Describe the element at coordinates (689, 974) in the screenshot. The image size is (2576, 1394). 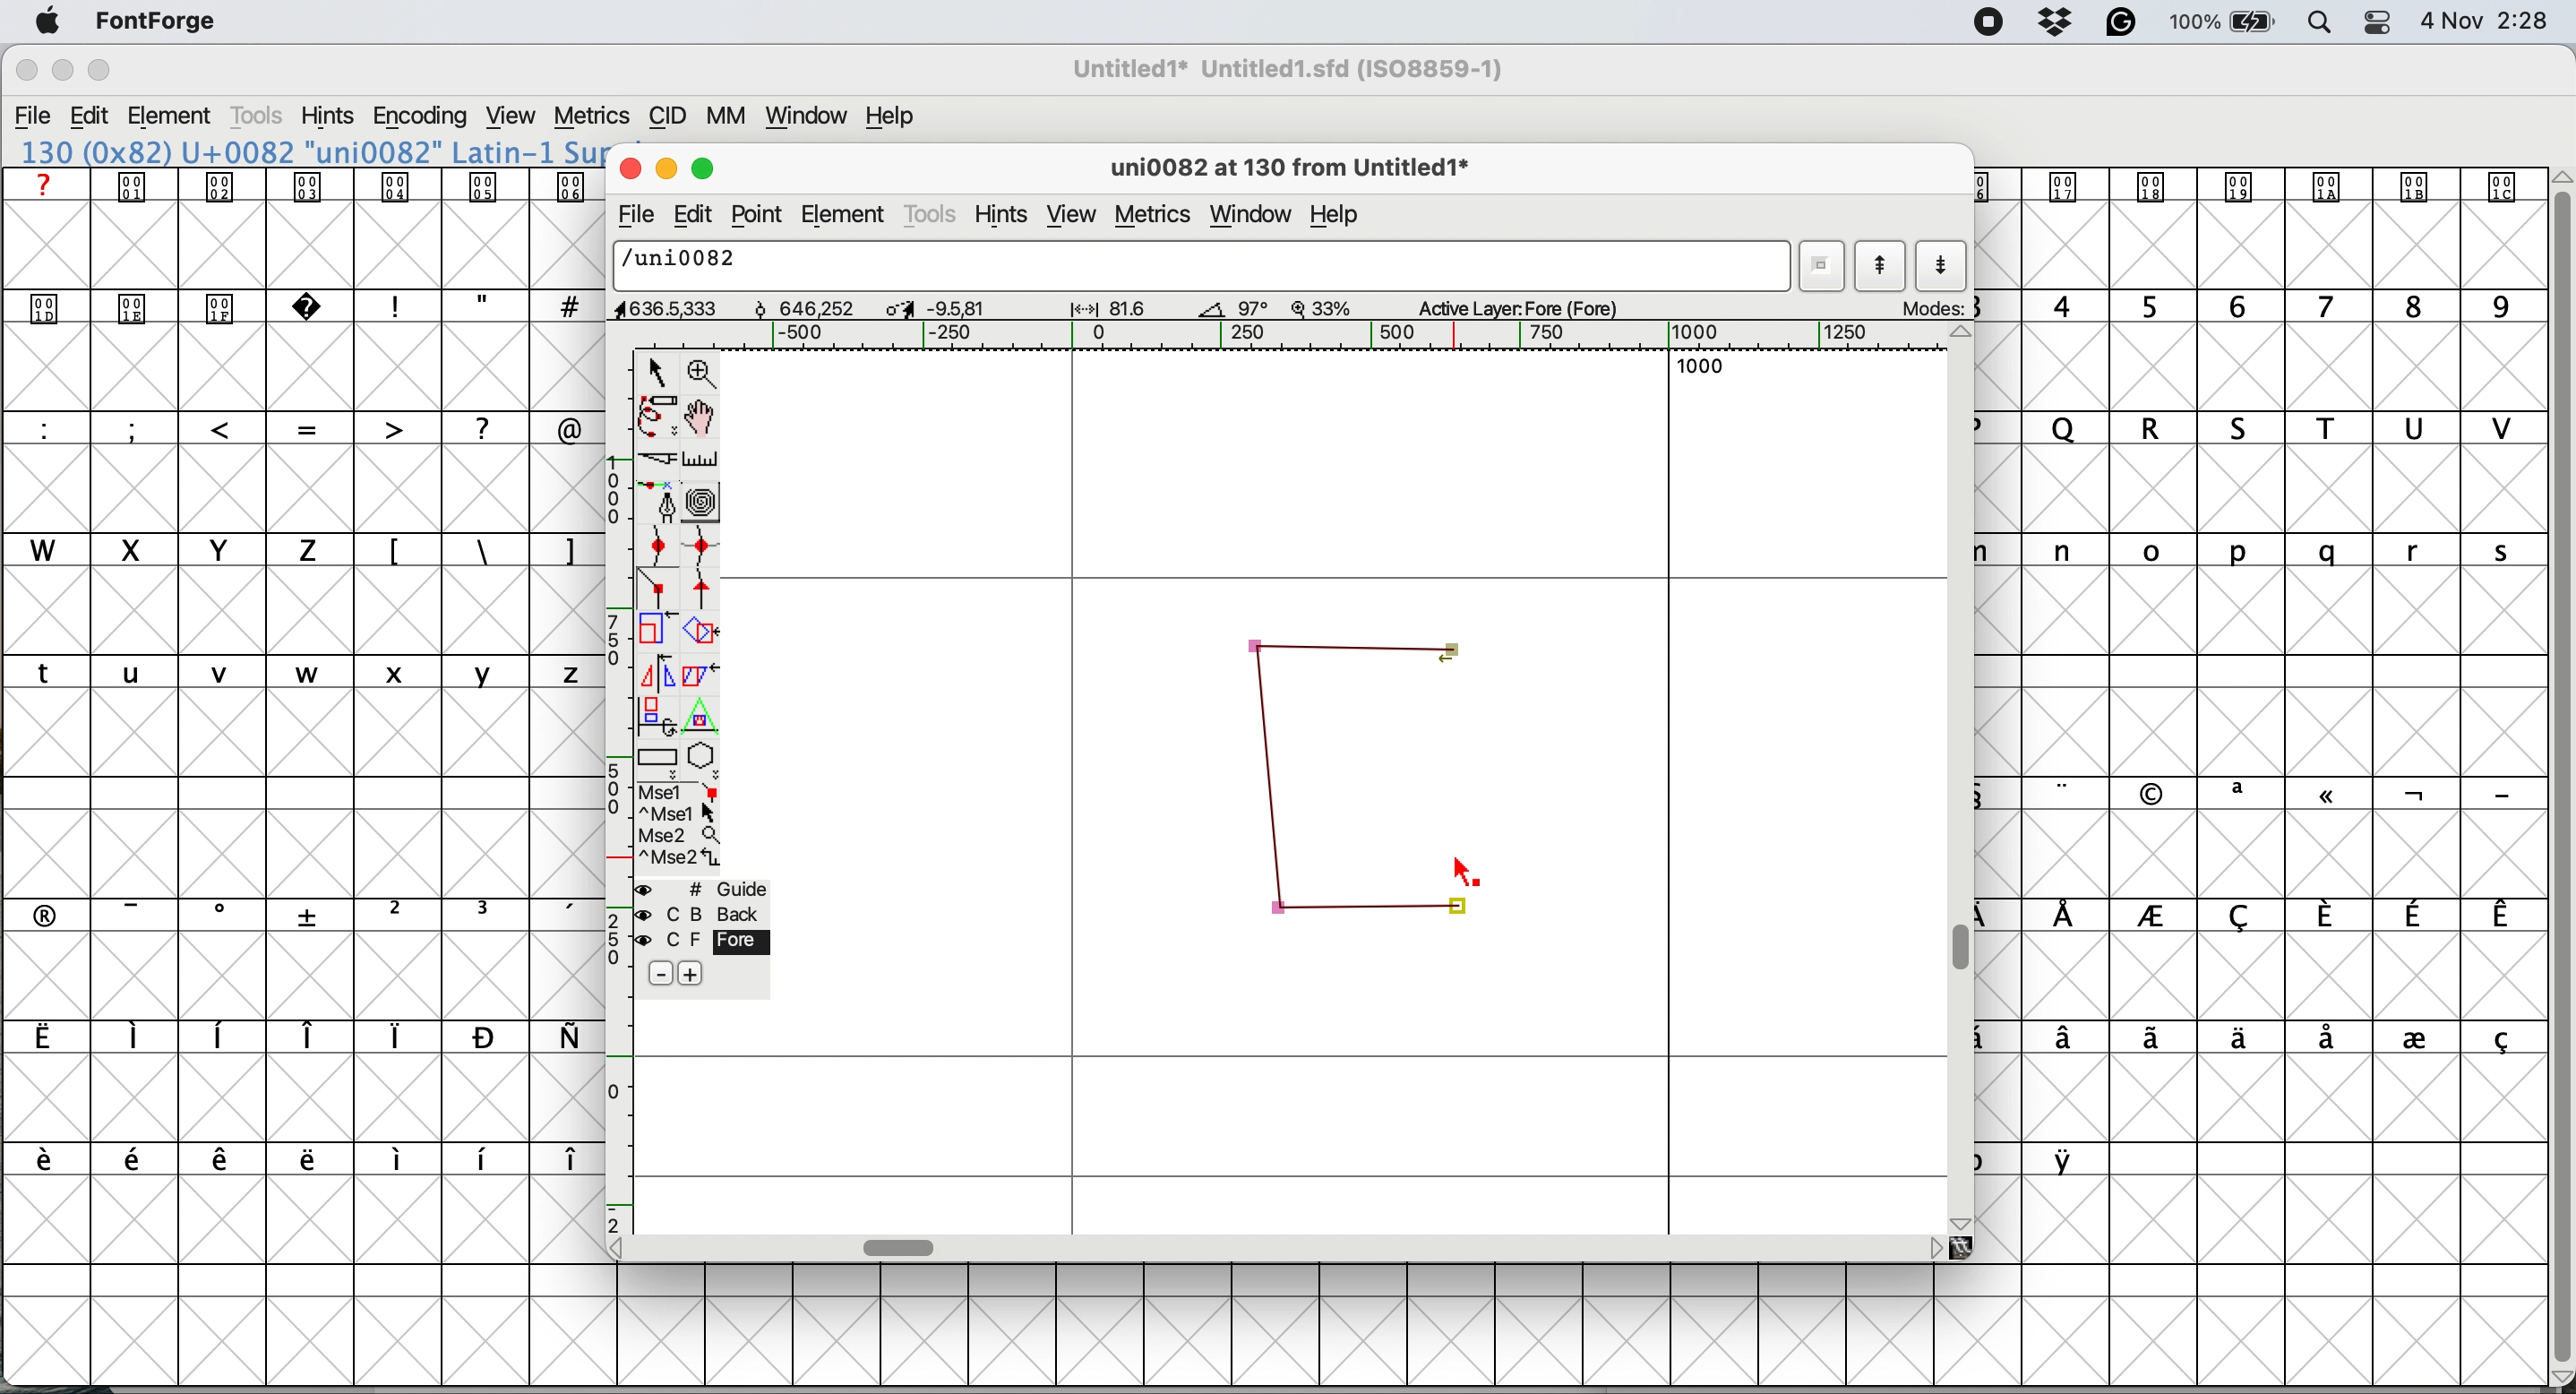
I see `add` at that location.